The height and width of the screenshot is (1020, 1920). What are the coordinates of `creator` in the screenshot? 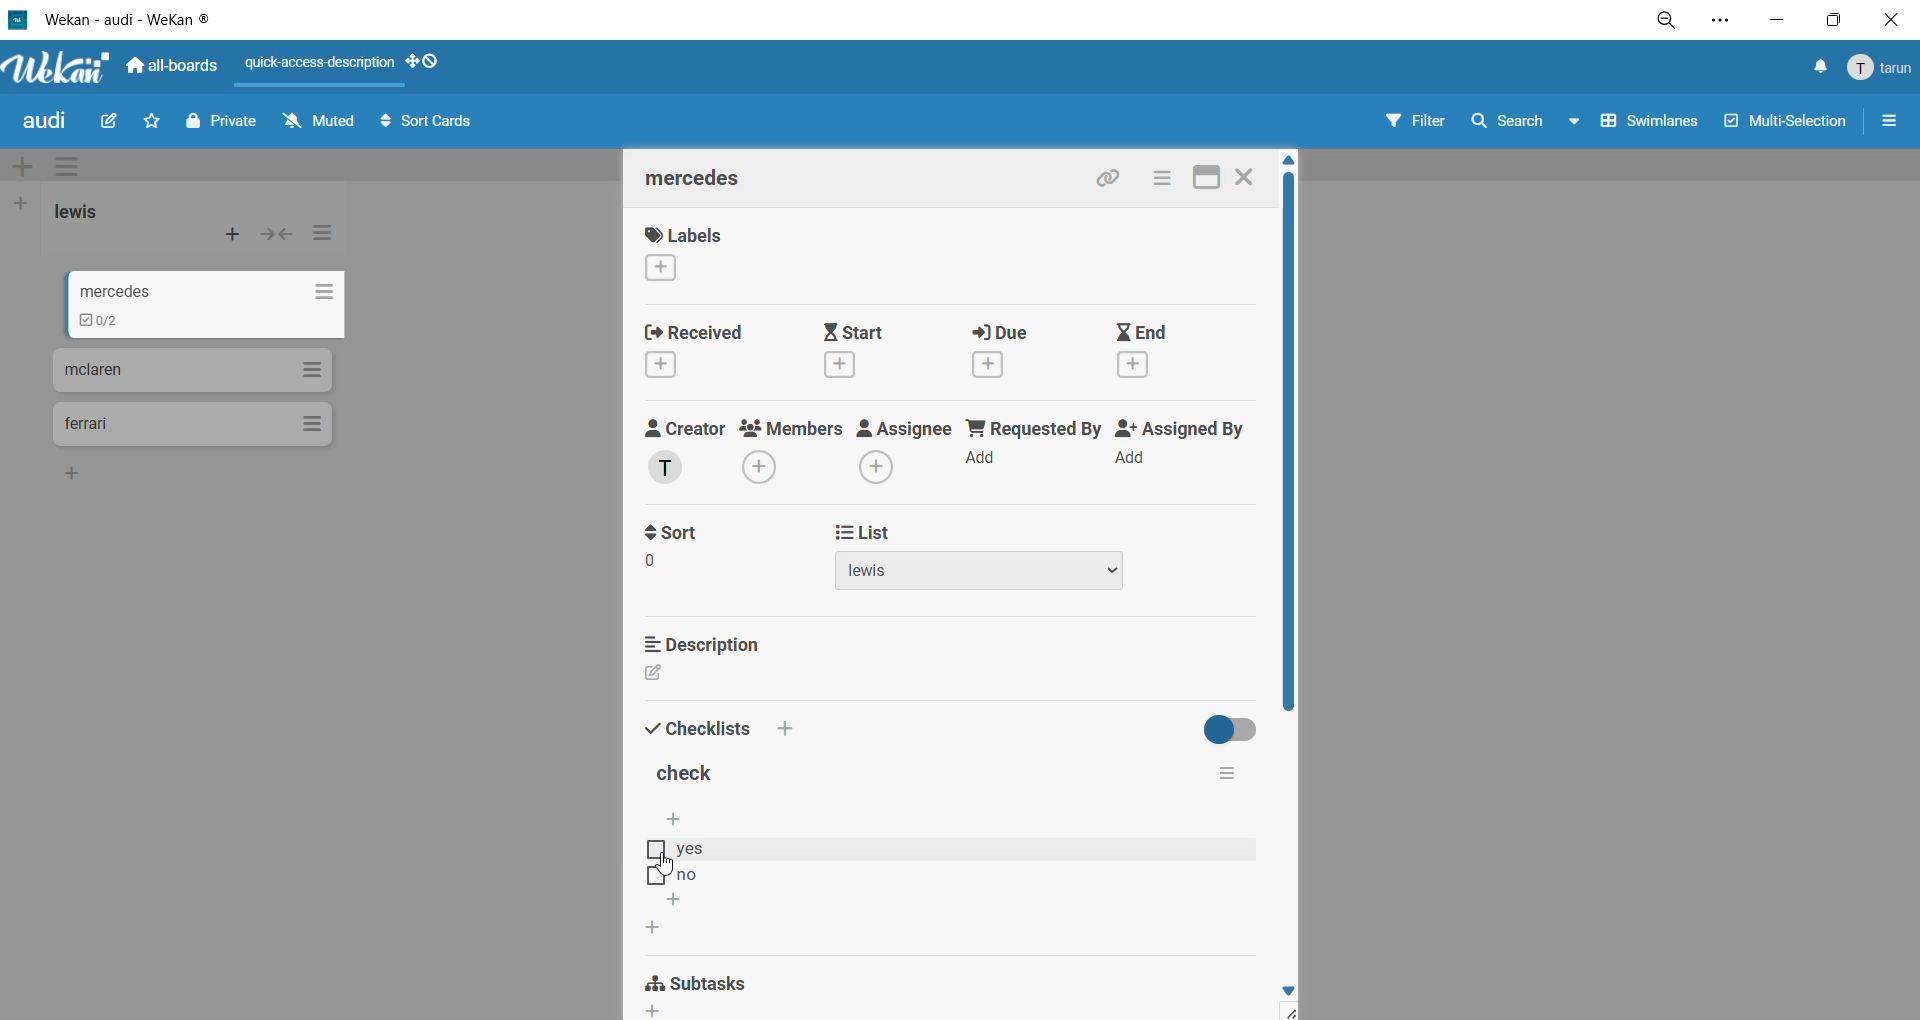 It's located at (687, 450).